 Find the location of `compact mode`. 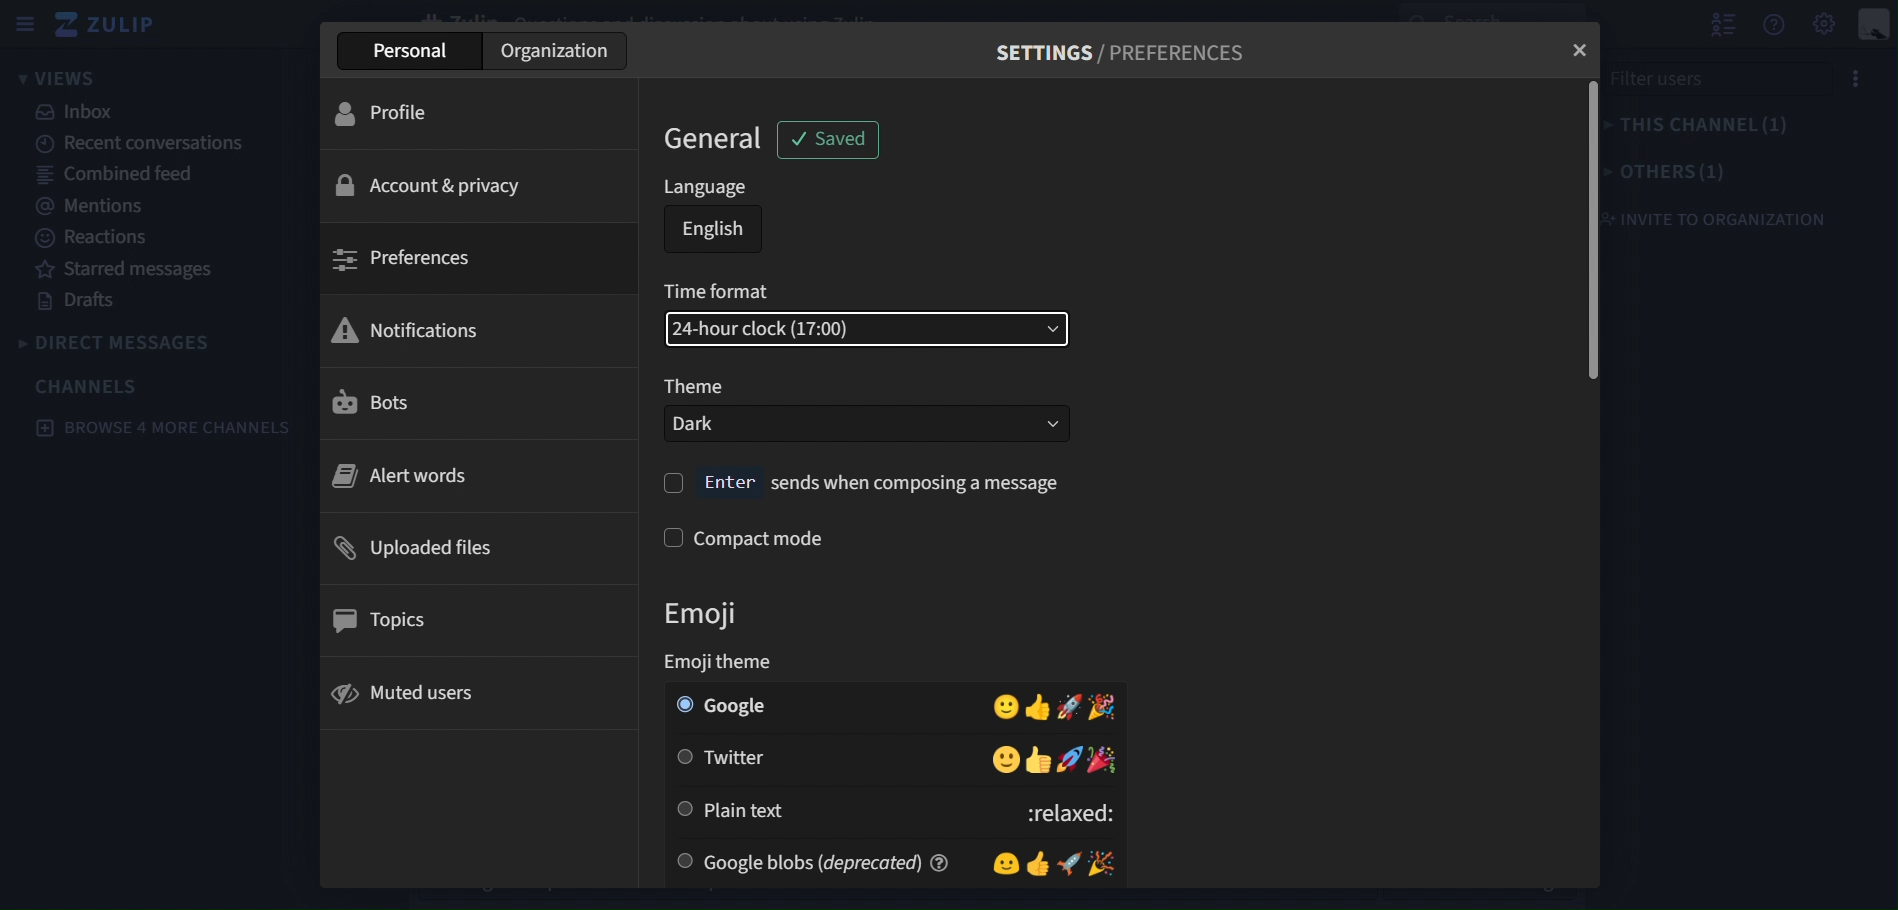

compact mode is located at coordinates (760, 535).